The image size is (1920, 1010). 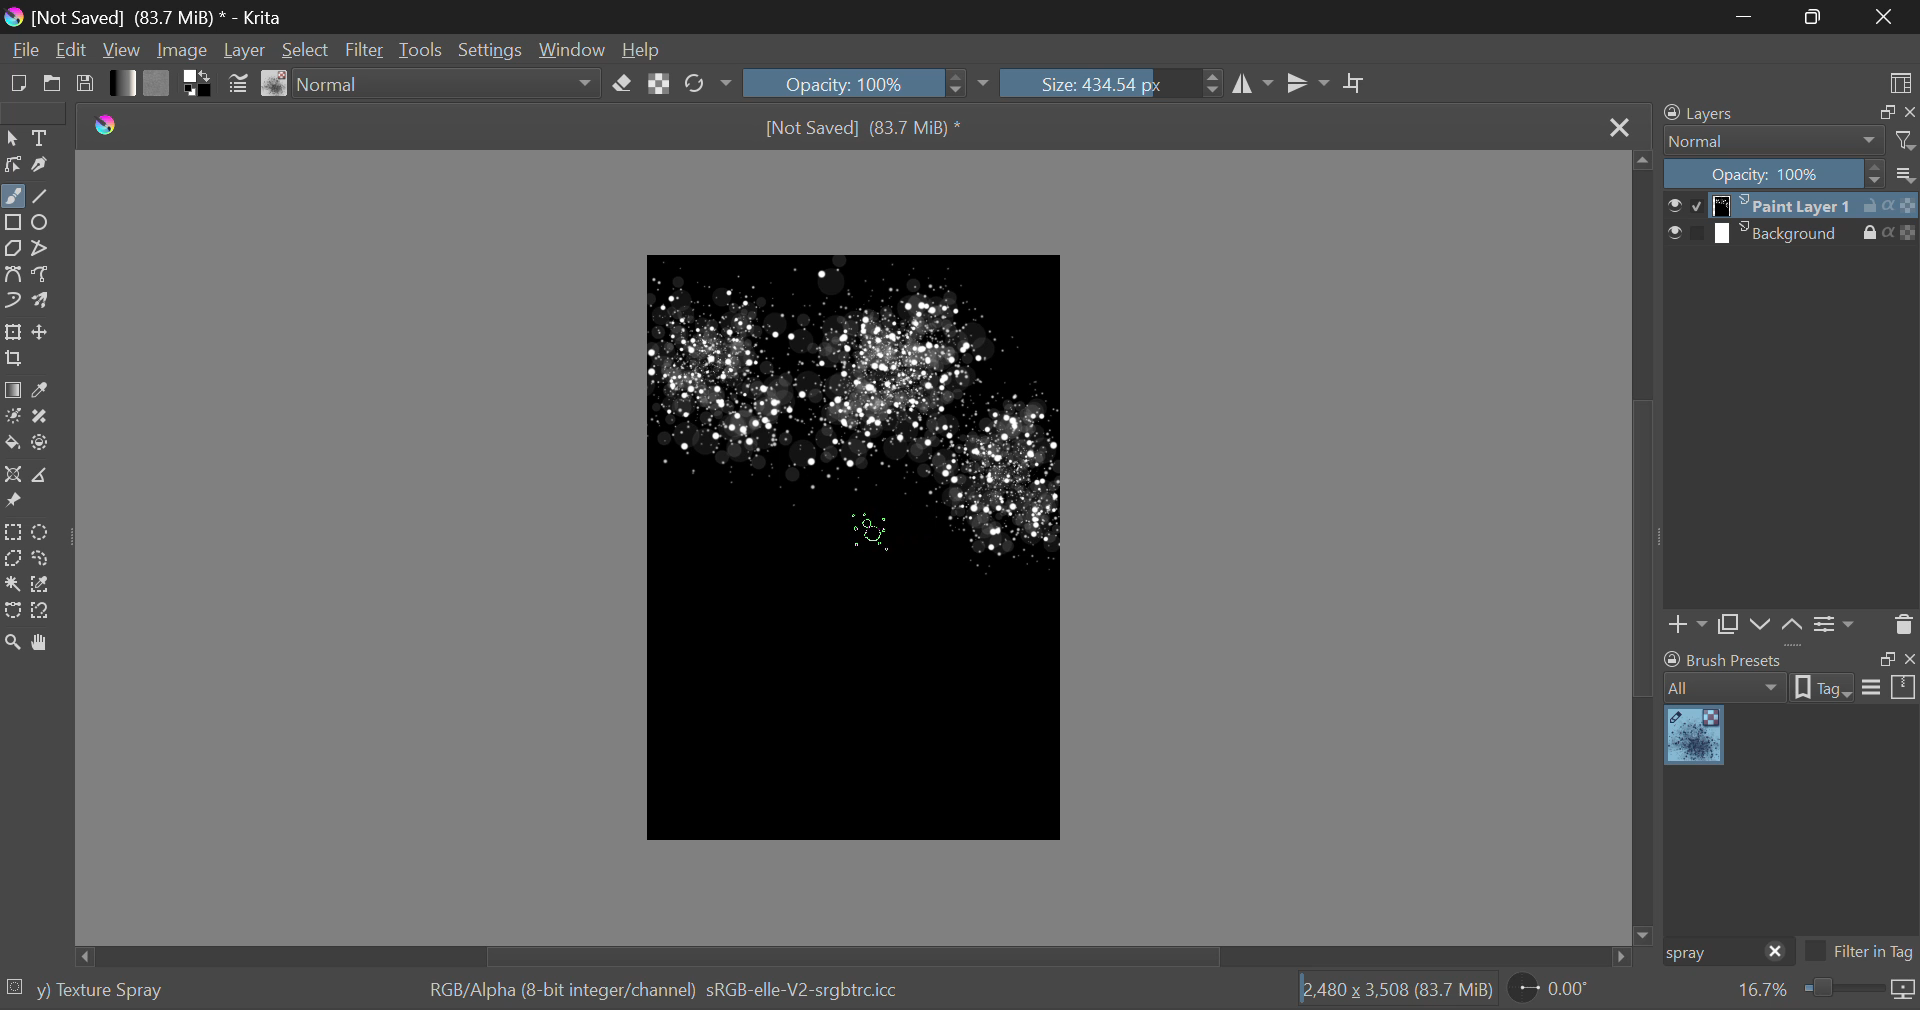 I want to click on [Not Saved] (69.2 MiB) * - Krita, so click(x=166, y=17).